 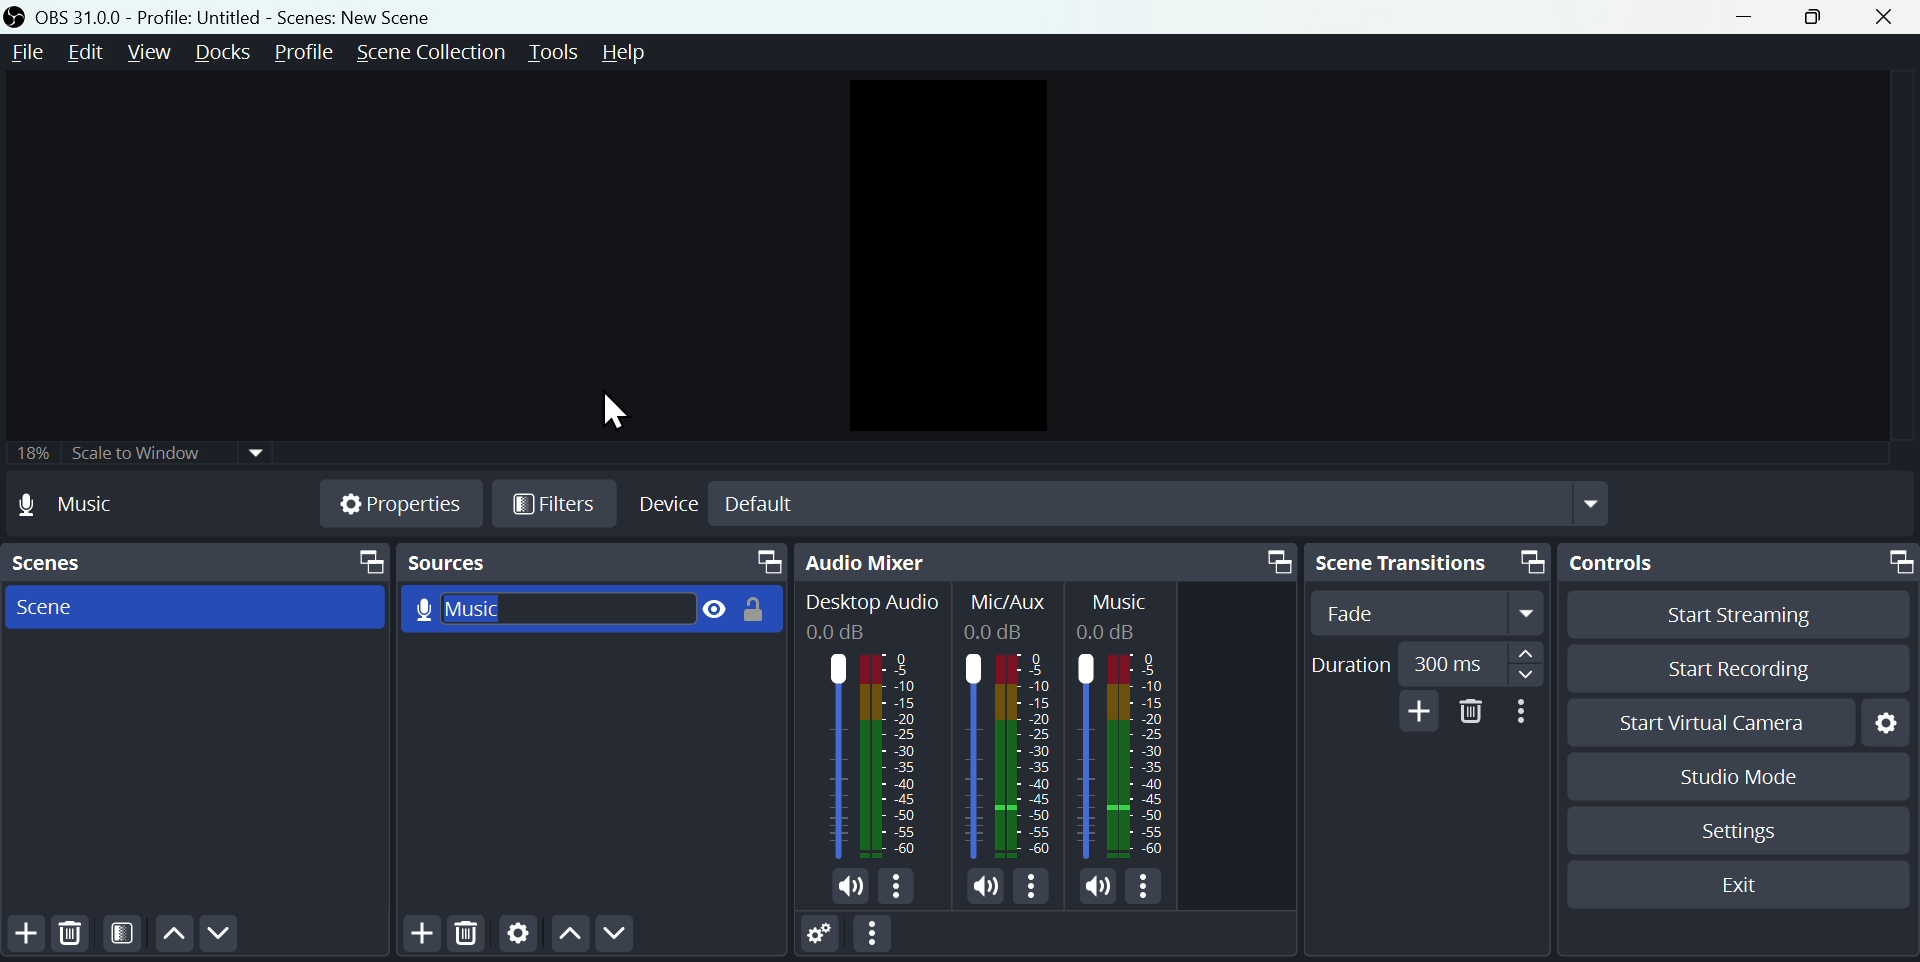 What do you see at coordinates (1435, 614) in the screenshot?
I see `fade` at bounding box center [1435, 614].